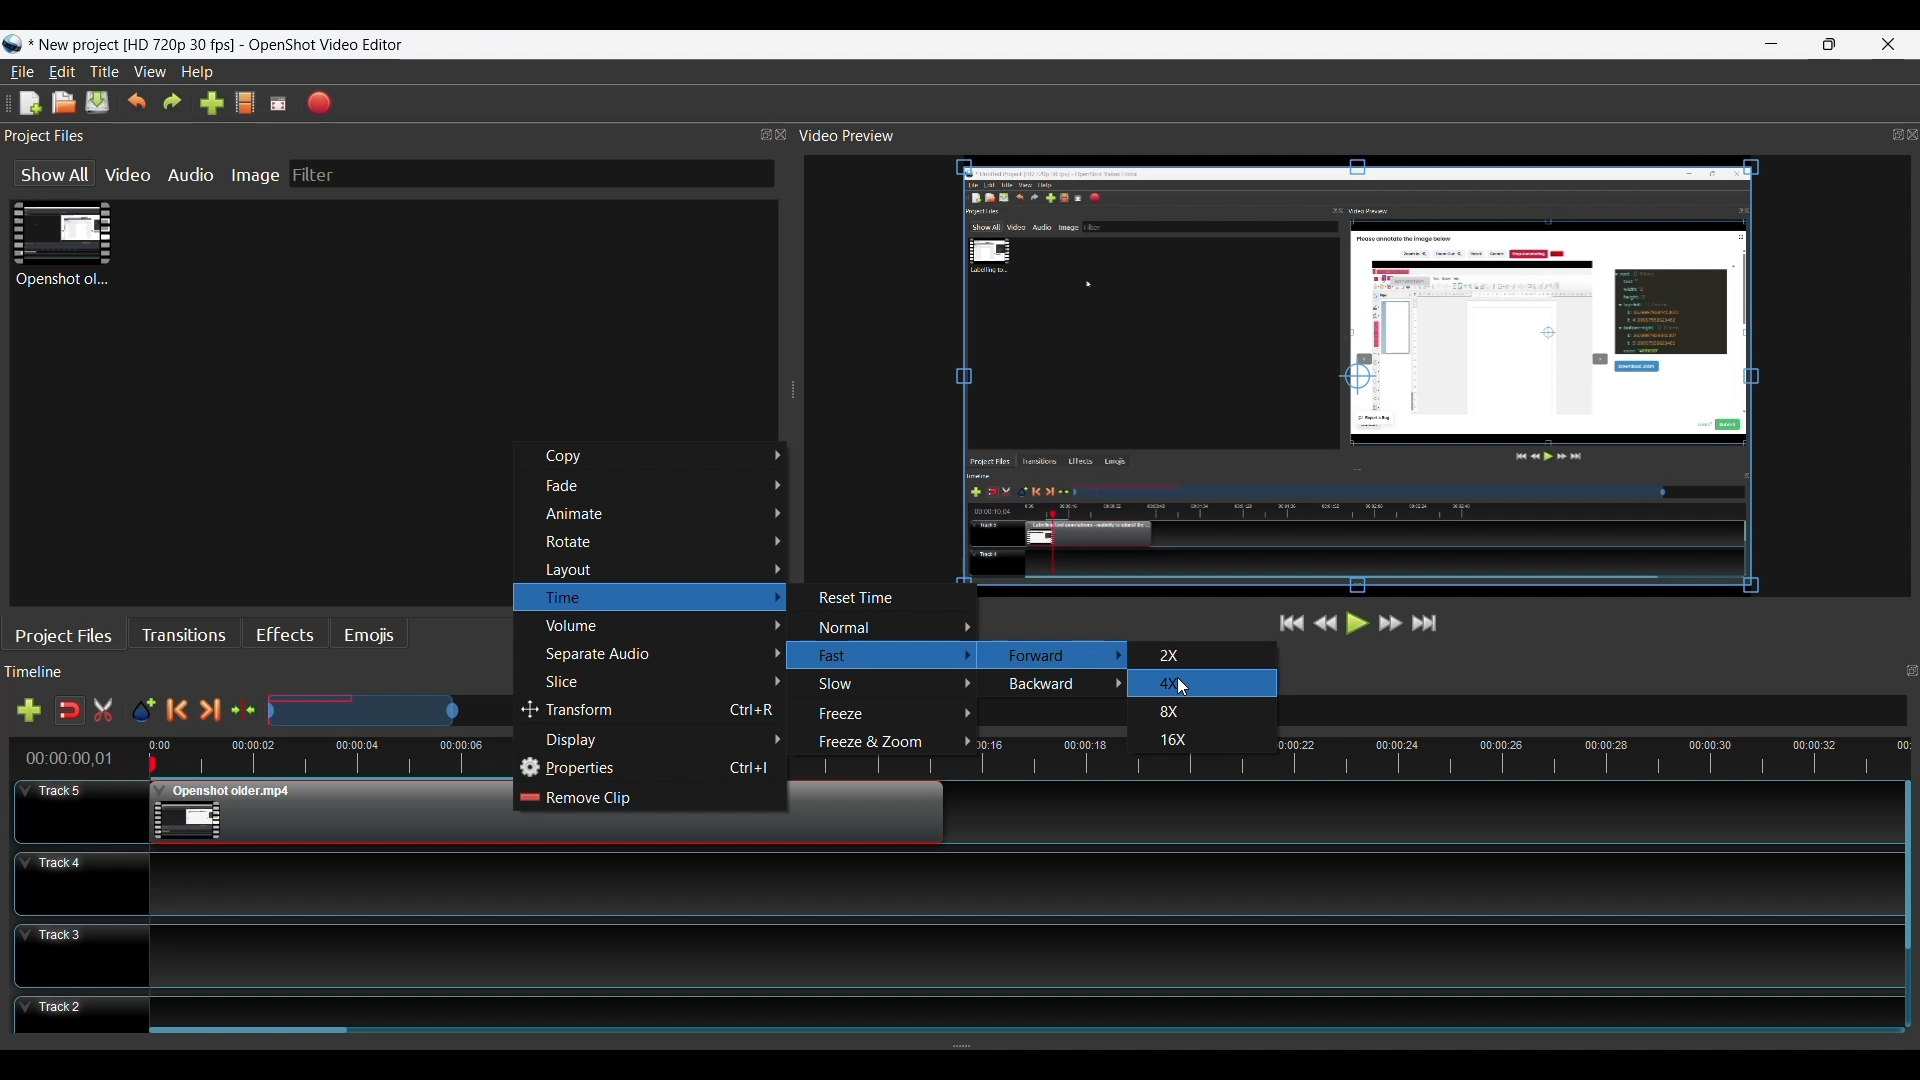  I want to click on Audio, so click(188, 177).